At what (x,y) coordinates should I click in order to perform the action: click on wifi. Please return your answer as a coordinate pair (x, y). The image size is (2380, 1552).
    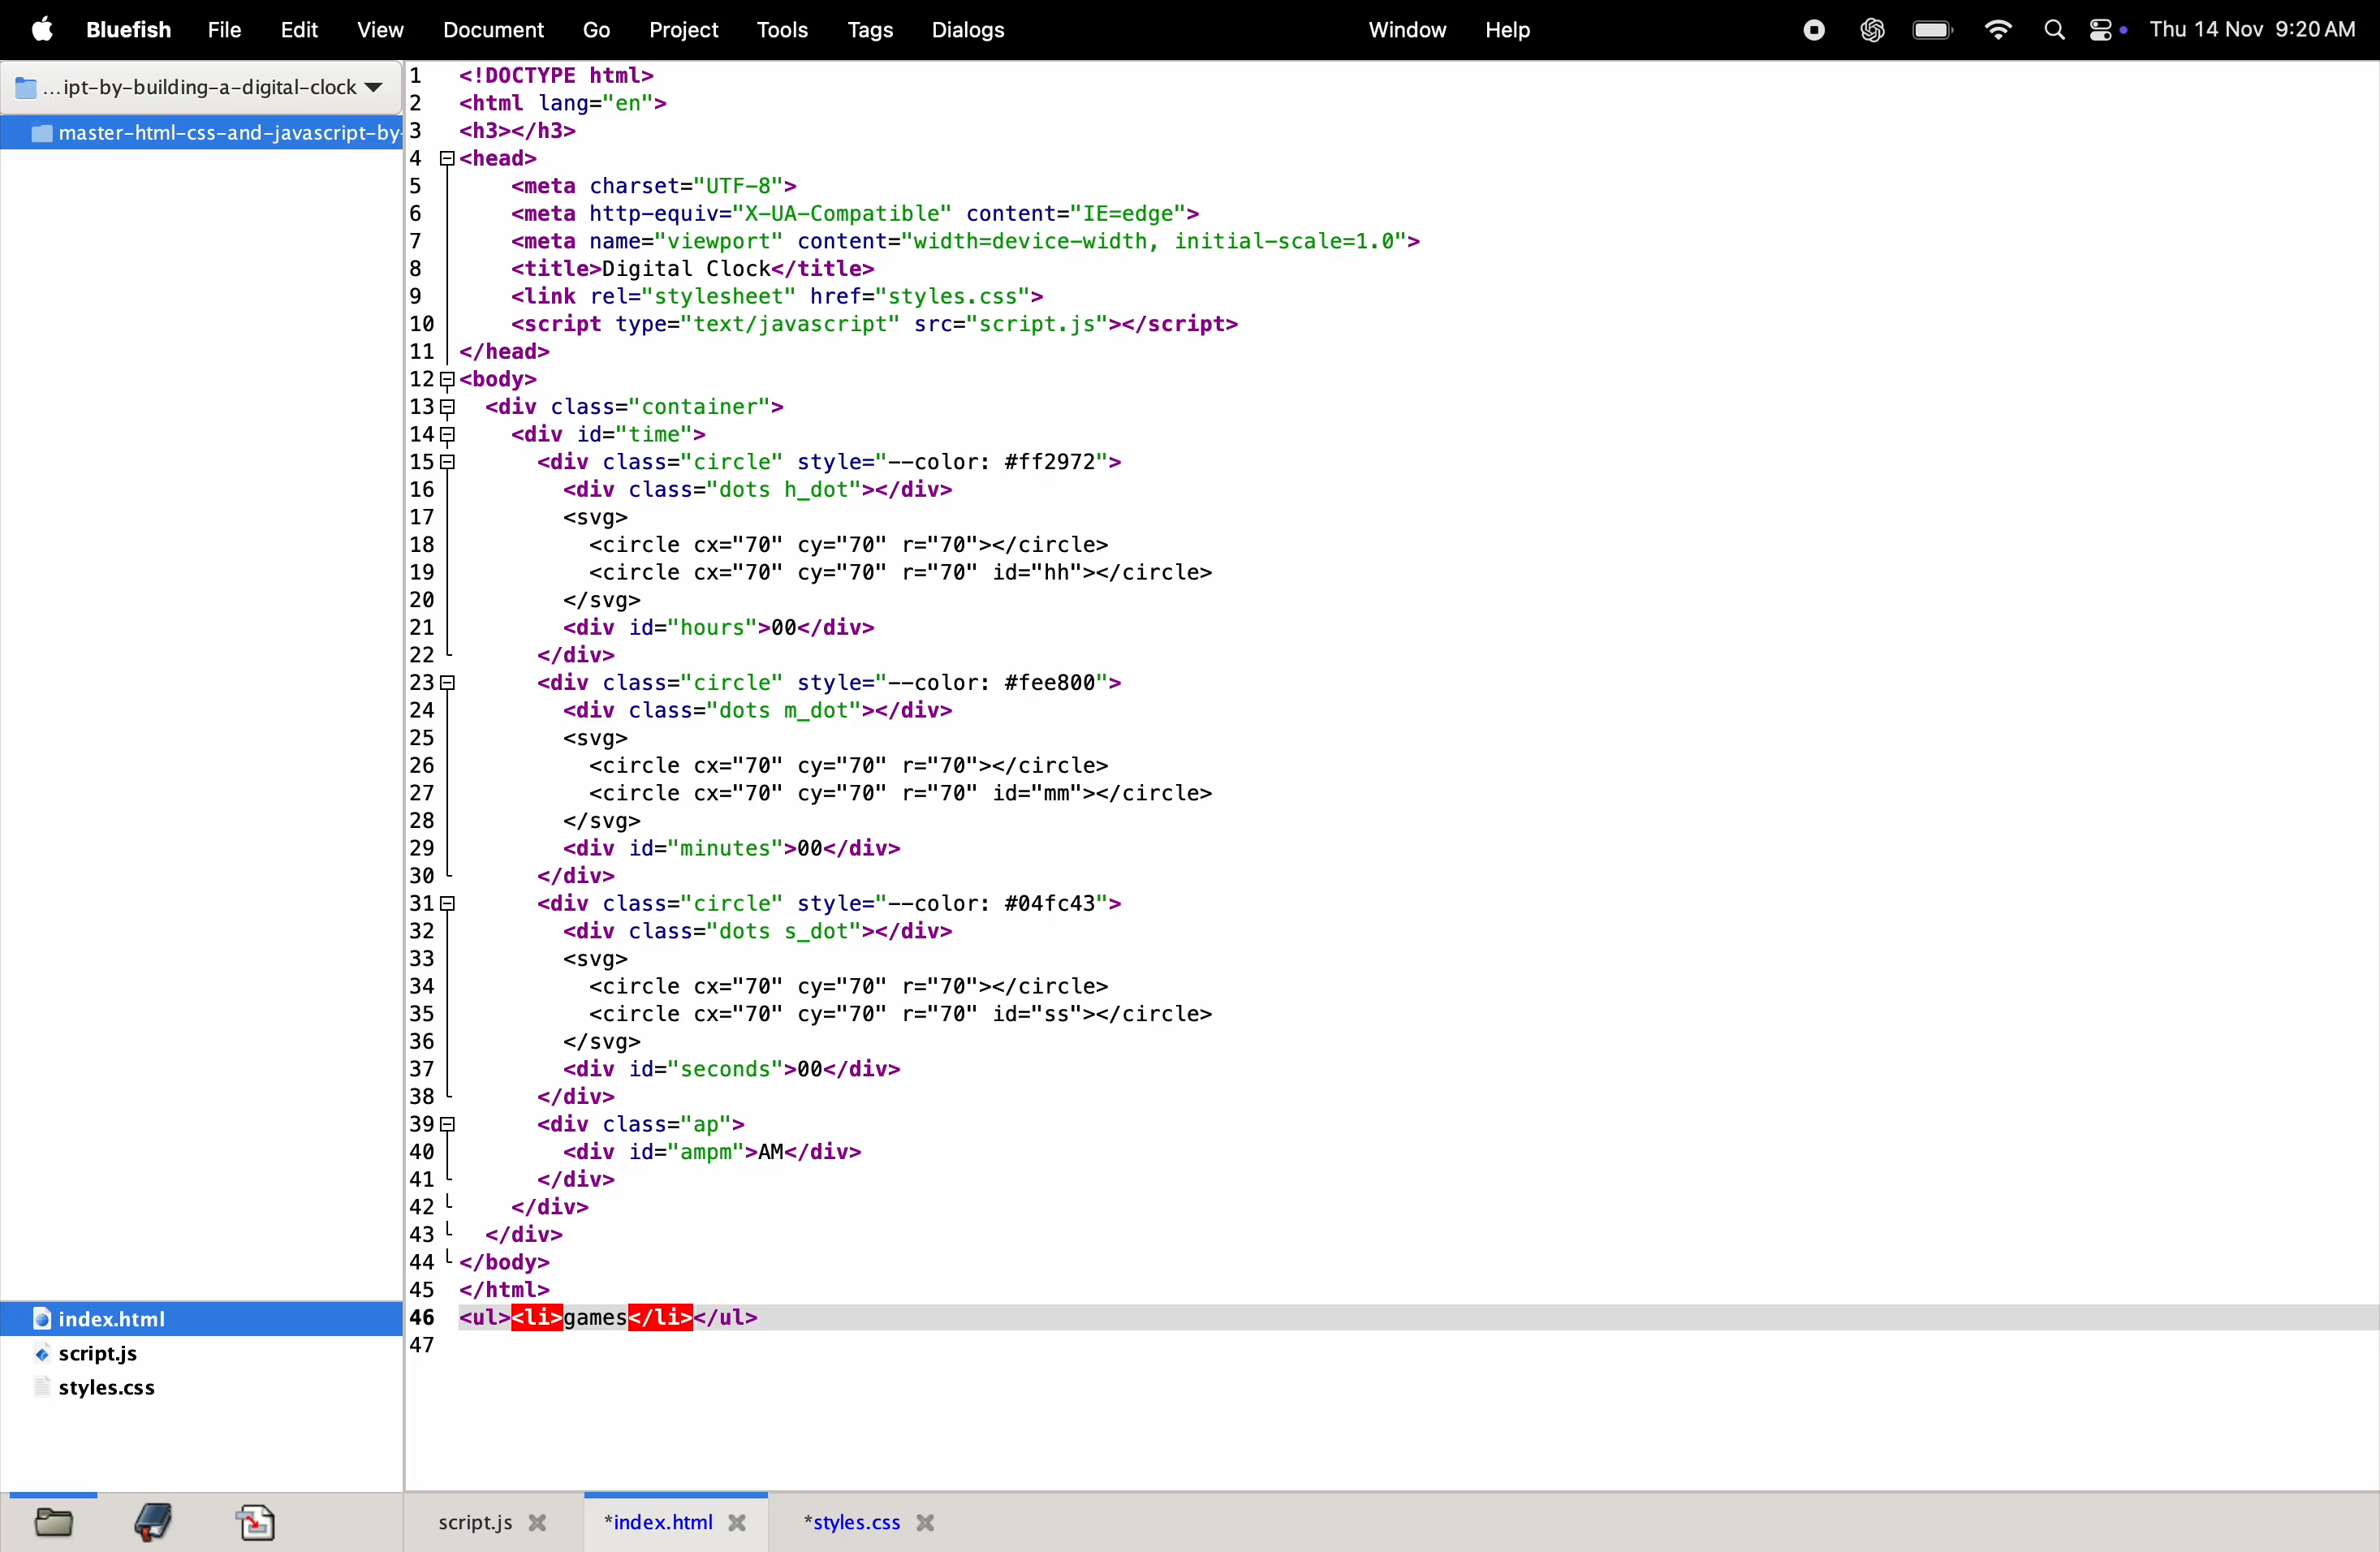
    Looking at the image, I should click on (1997, 31).